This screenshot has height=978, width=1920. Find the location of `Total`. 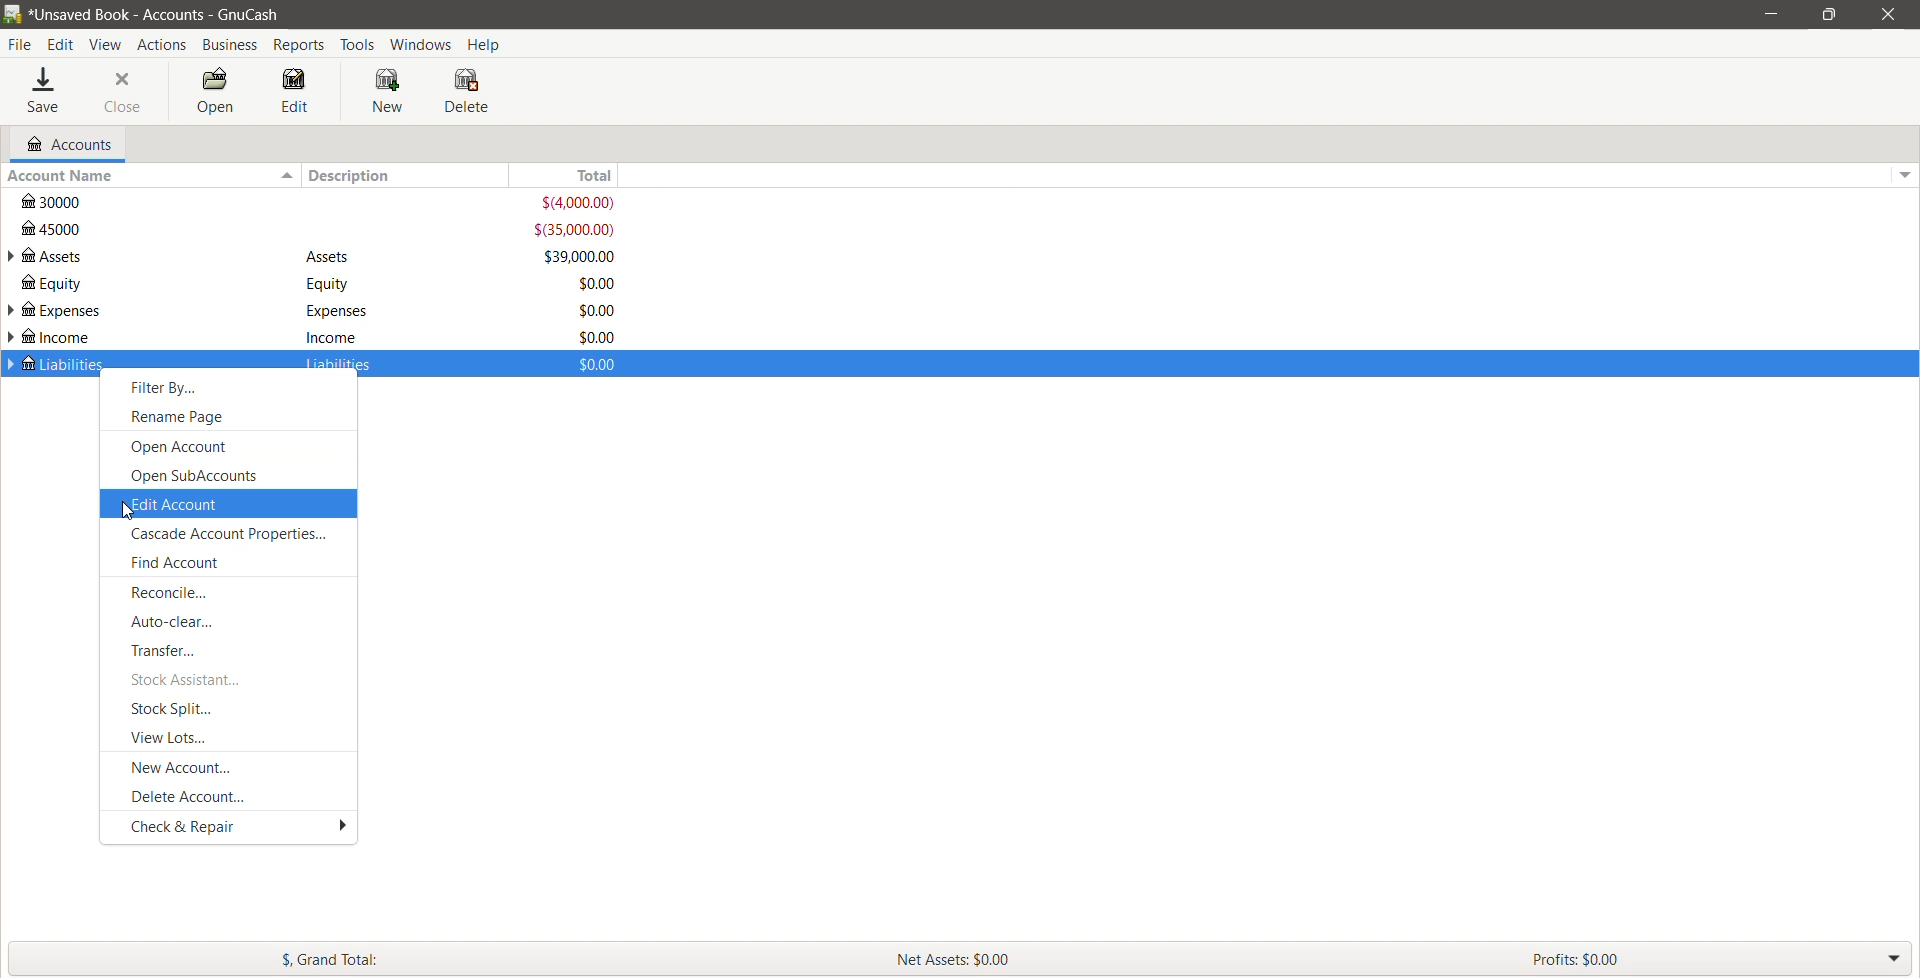

Total is located at coordinates (579, 175).